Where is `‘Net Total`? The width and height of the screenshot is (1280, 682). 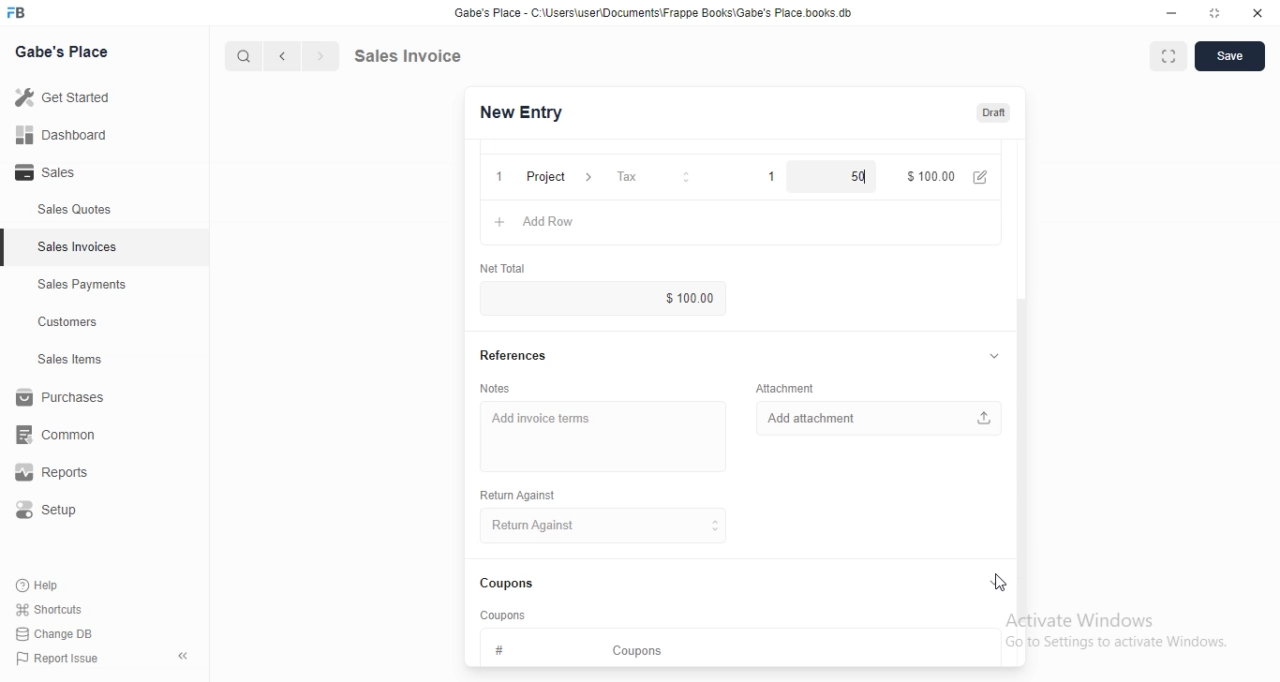
‘Net Total is located at coordinates (505, 268).